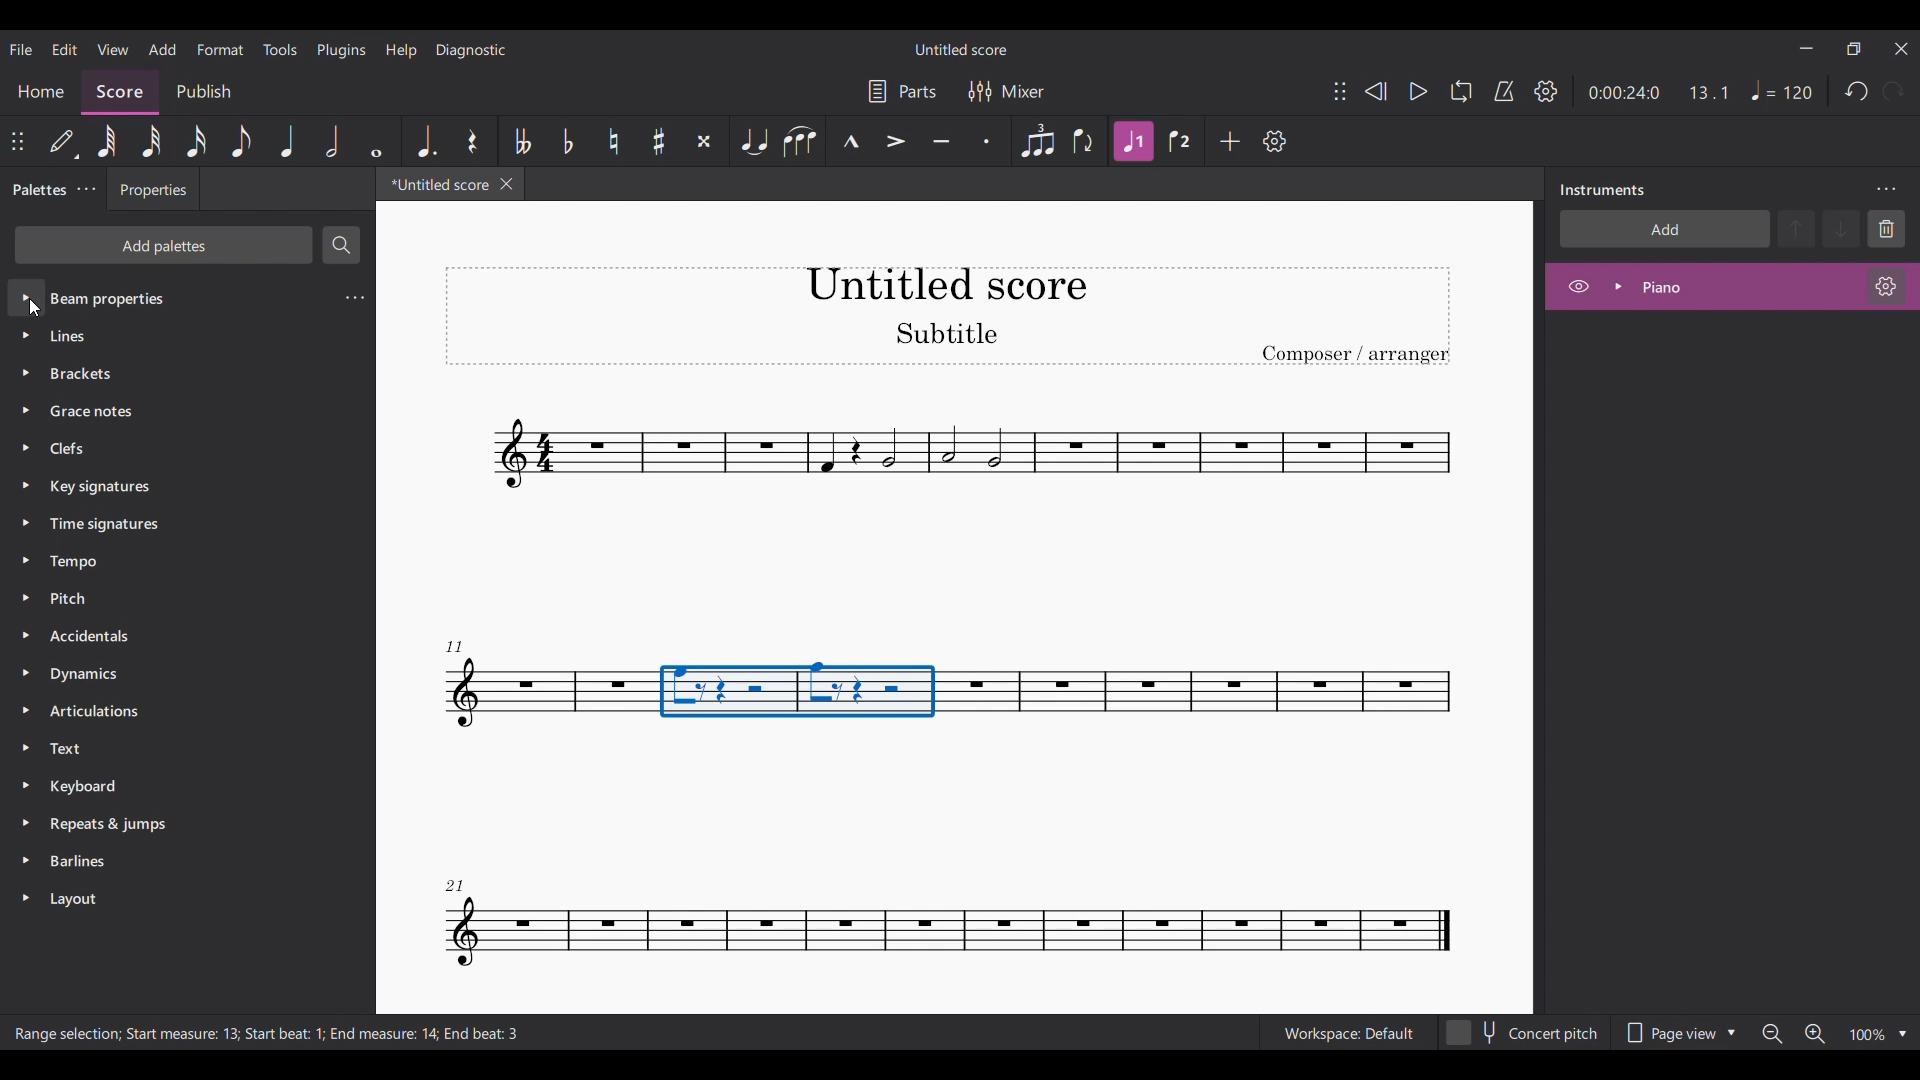  What do you see at coordinates (341, 244) in the screenshot?
I see `Search palette` at bounding box center [341, 244].